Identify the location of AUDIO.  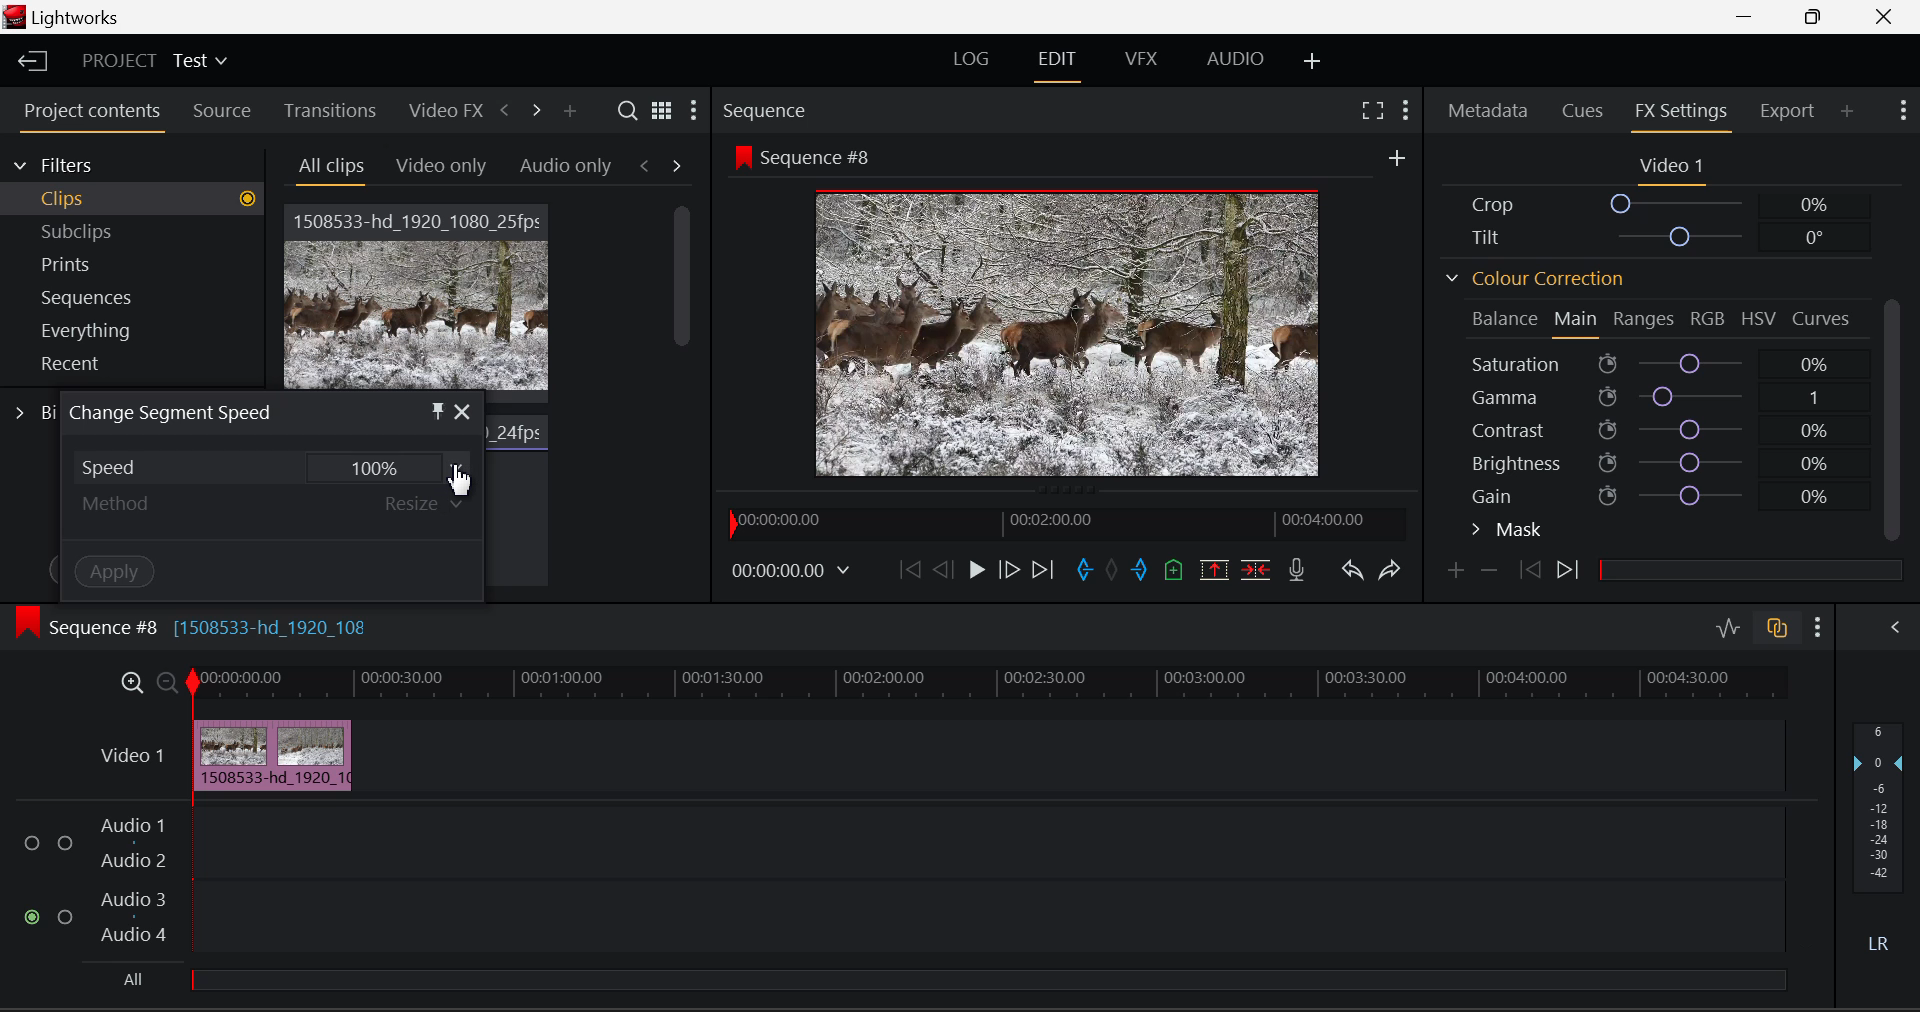
(1234, 60).